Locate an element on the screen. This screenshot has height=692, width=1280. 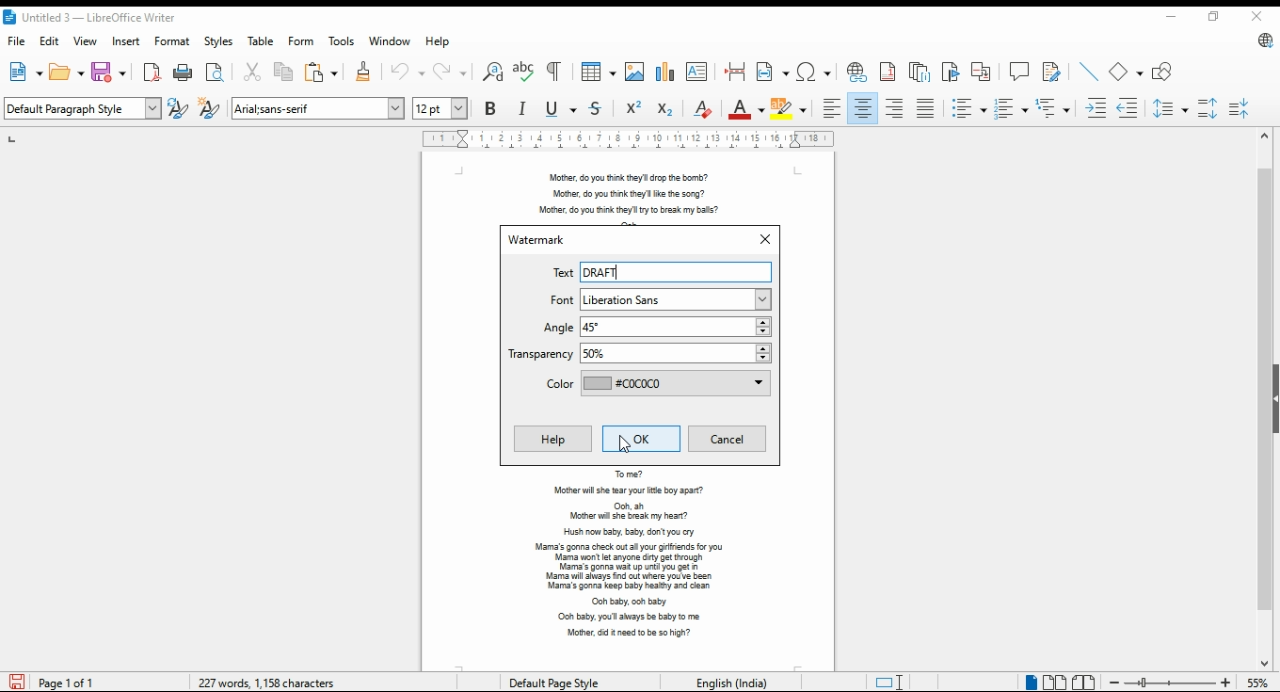
document info is located at coordinates (269, 680).